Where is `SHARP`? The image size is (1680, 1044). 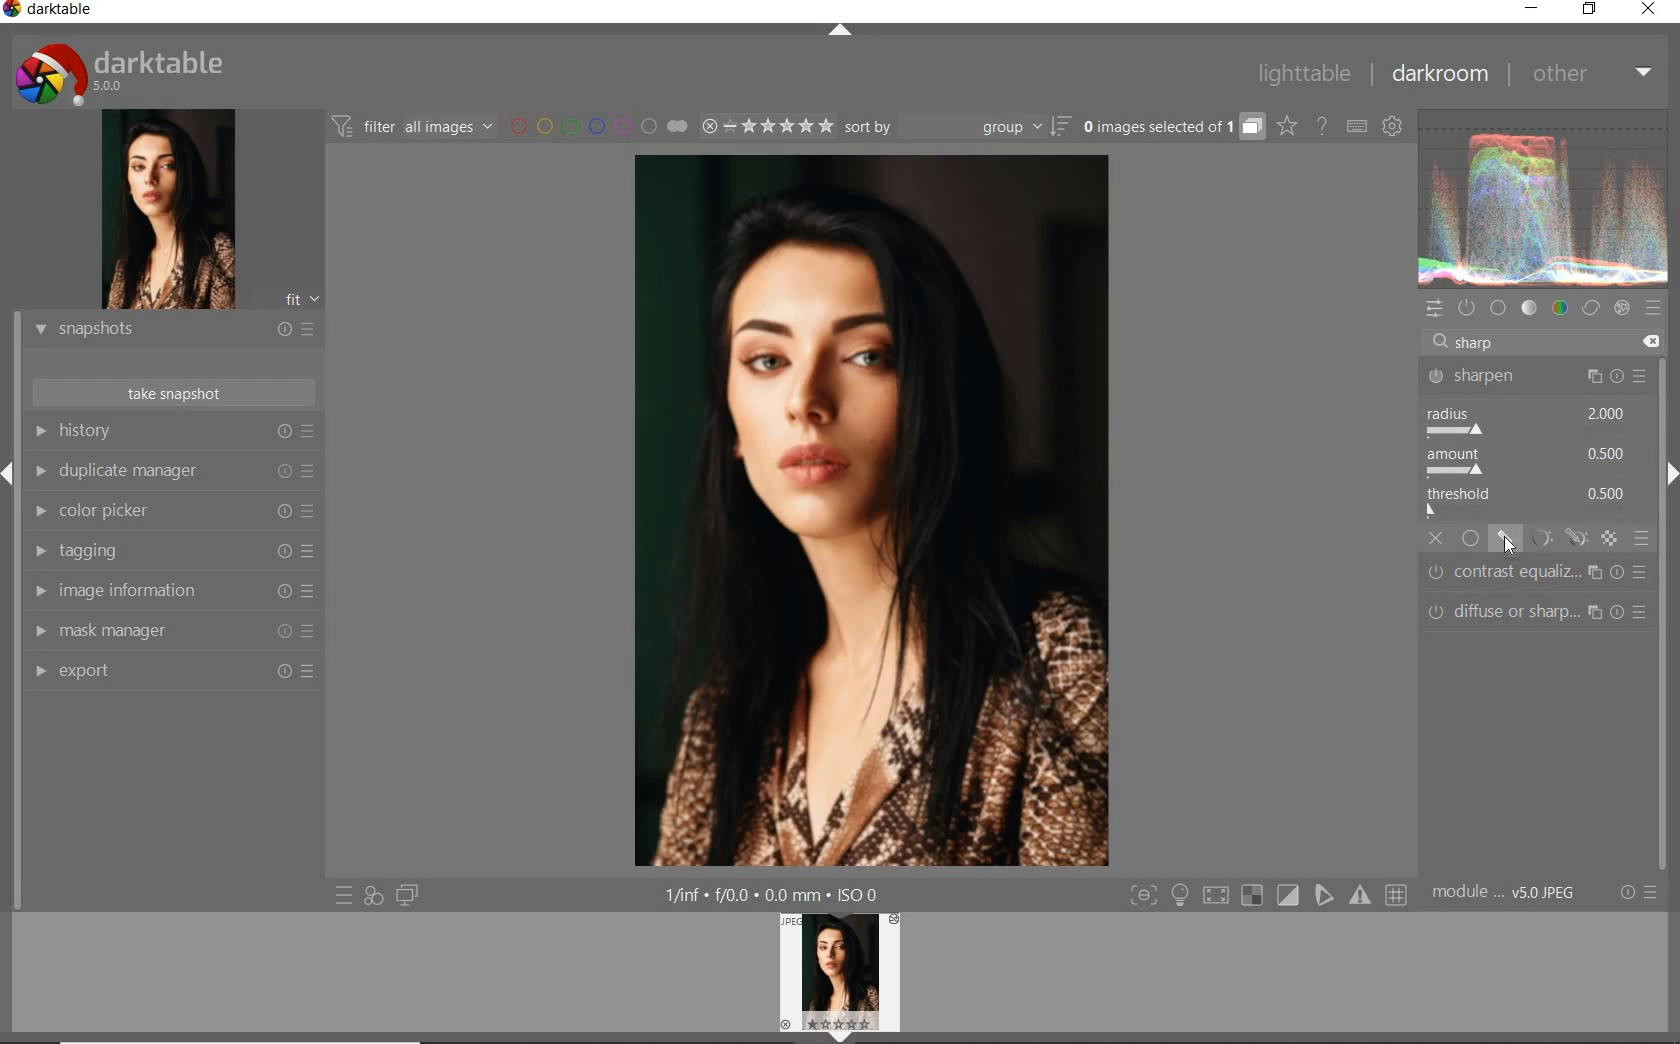
SHARP is located at coordinates (1481, 341).